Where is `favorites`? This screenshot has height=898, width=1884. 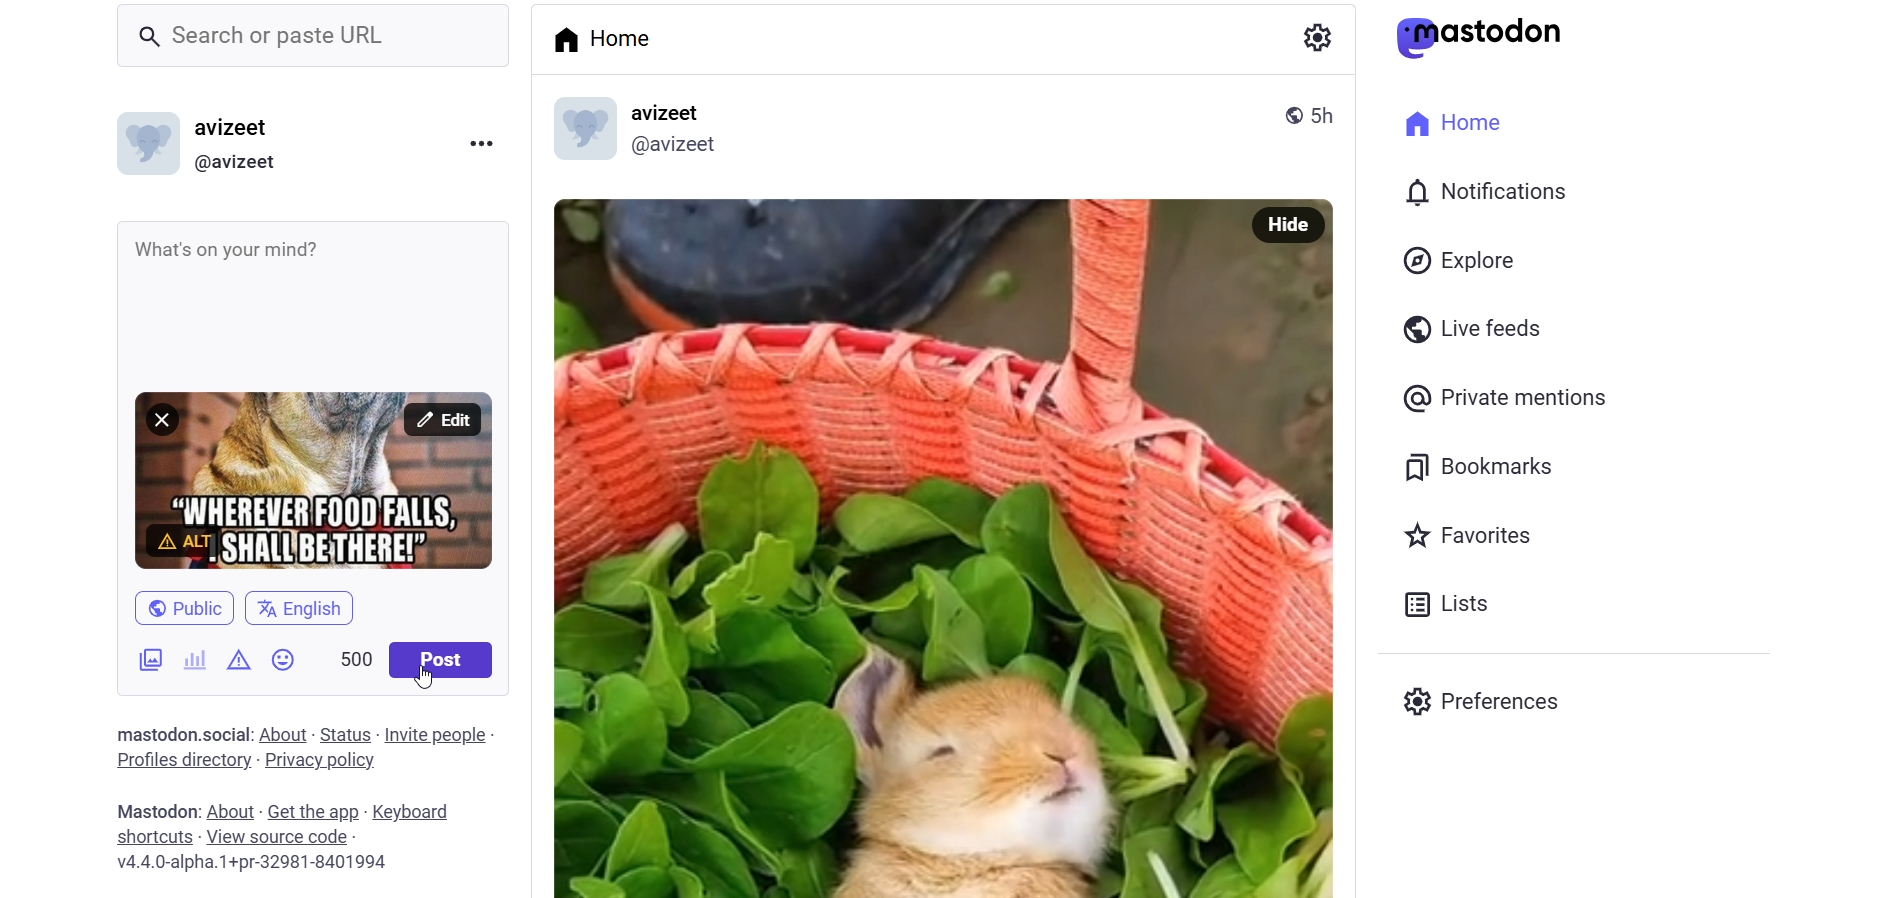
favorites is located at coordinates (1475, 539).